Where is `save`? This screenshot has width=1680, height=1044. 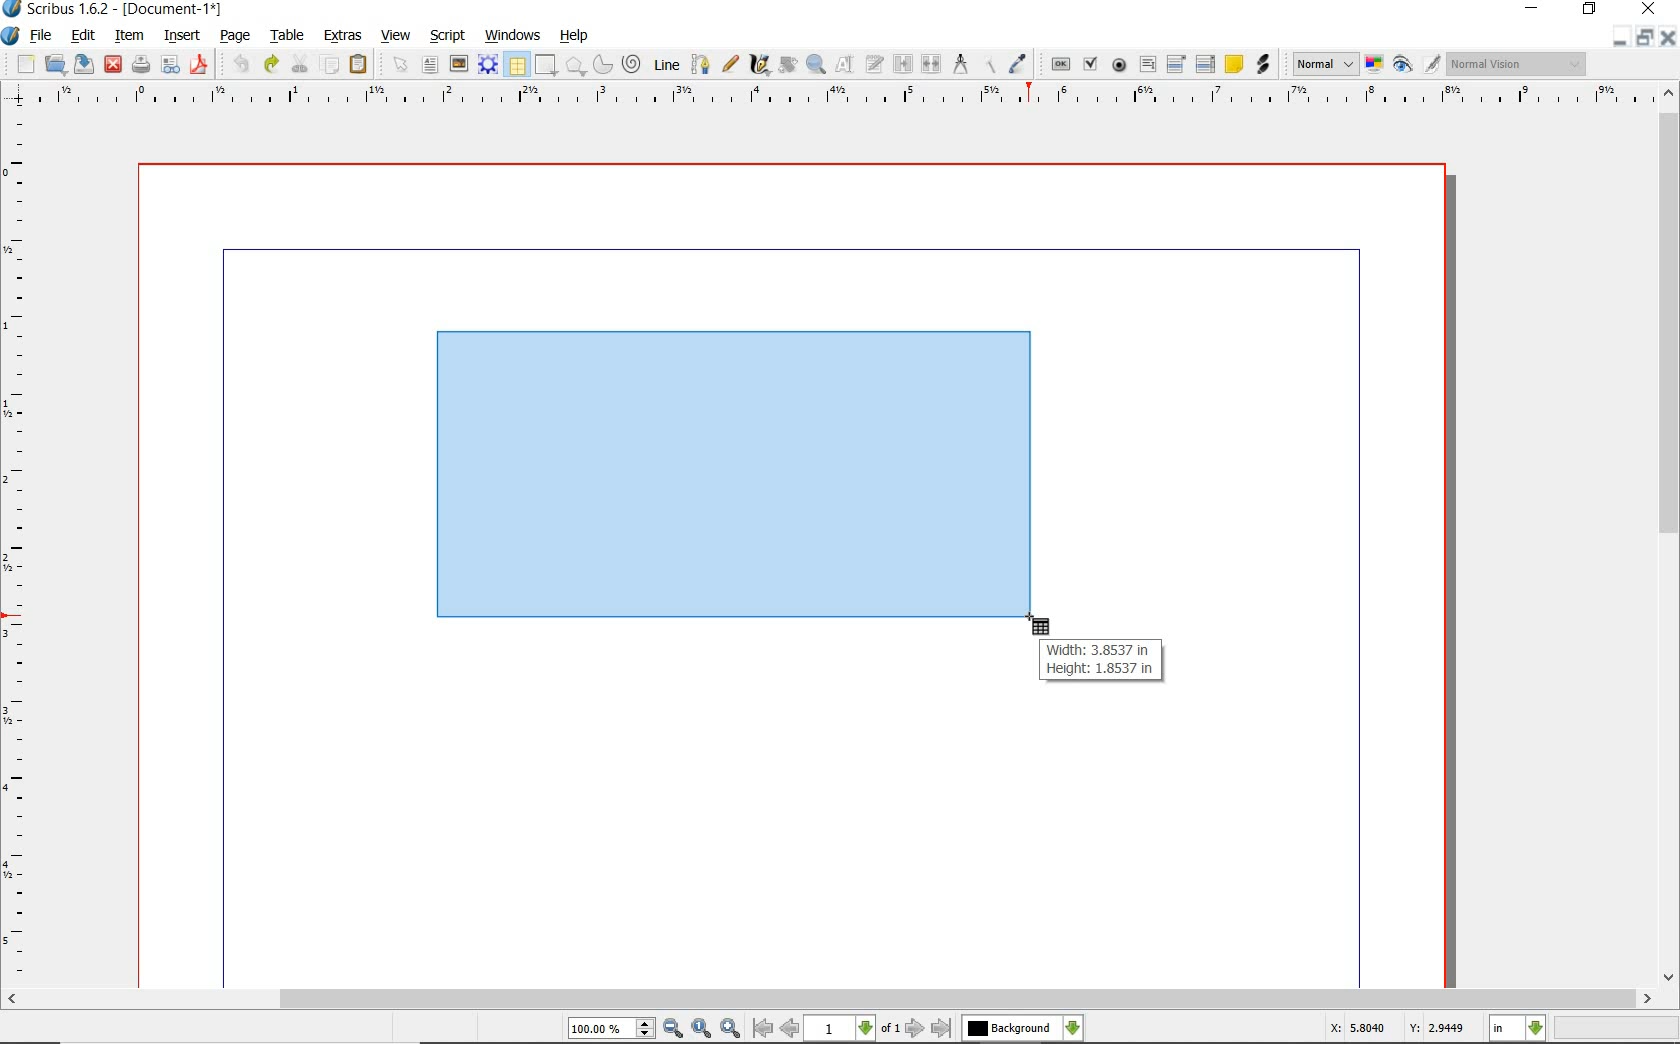 save is located at coordinates (85, 63).